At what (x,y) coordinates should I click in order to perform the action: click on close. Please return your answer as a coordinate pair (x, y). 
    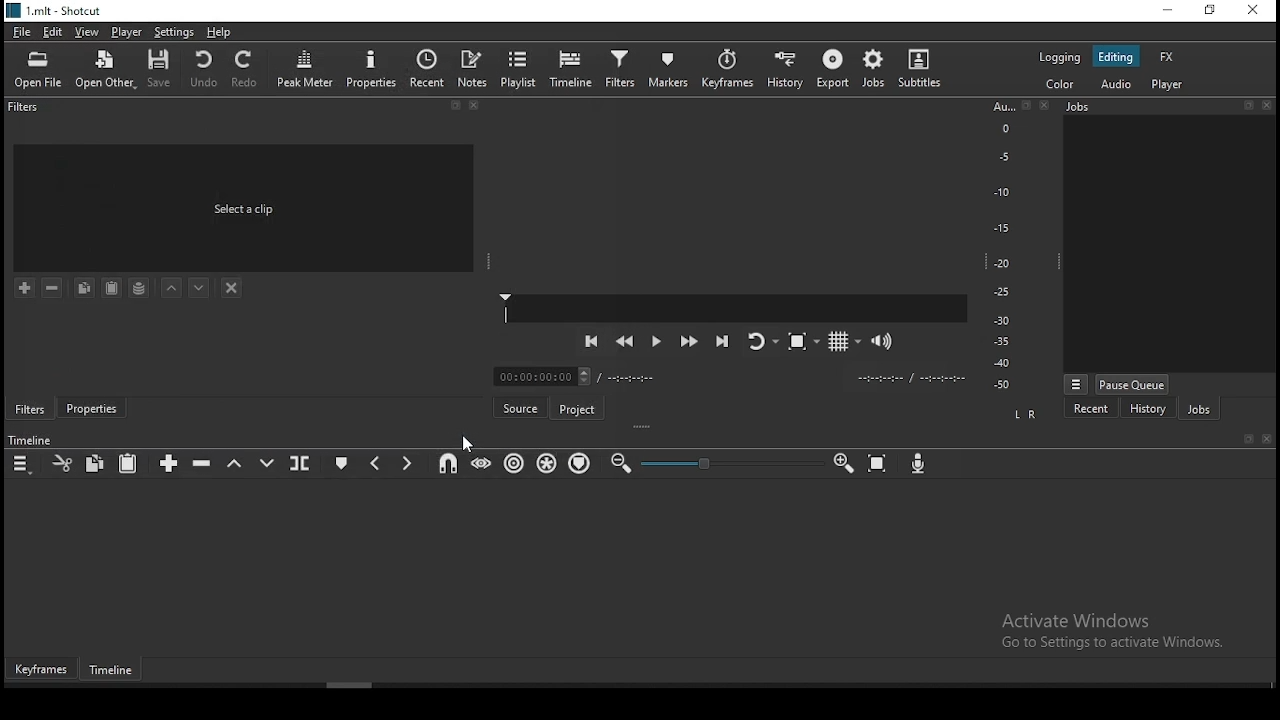
    Looking at the image, I should click on (1049, 106).